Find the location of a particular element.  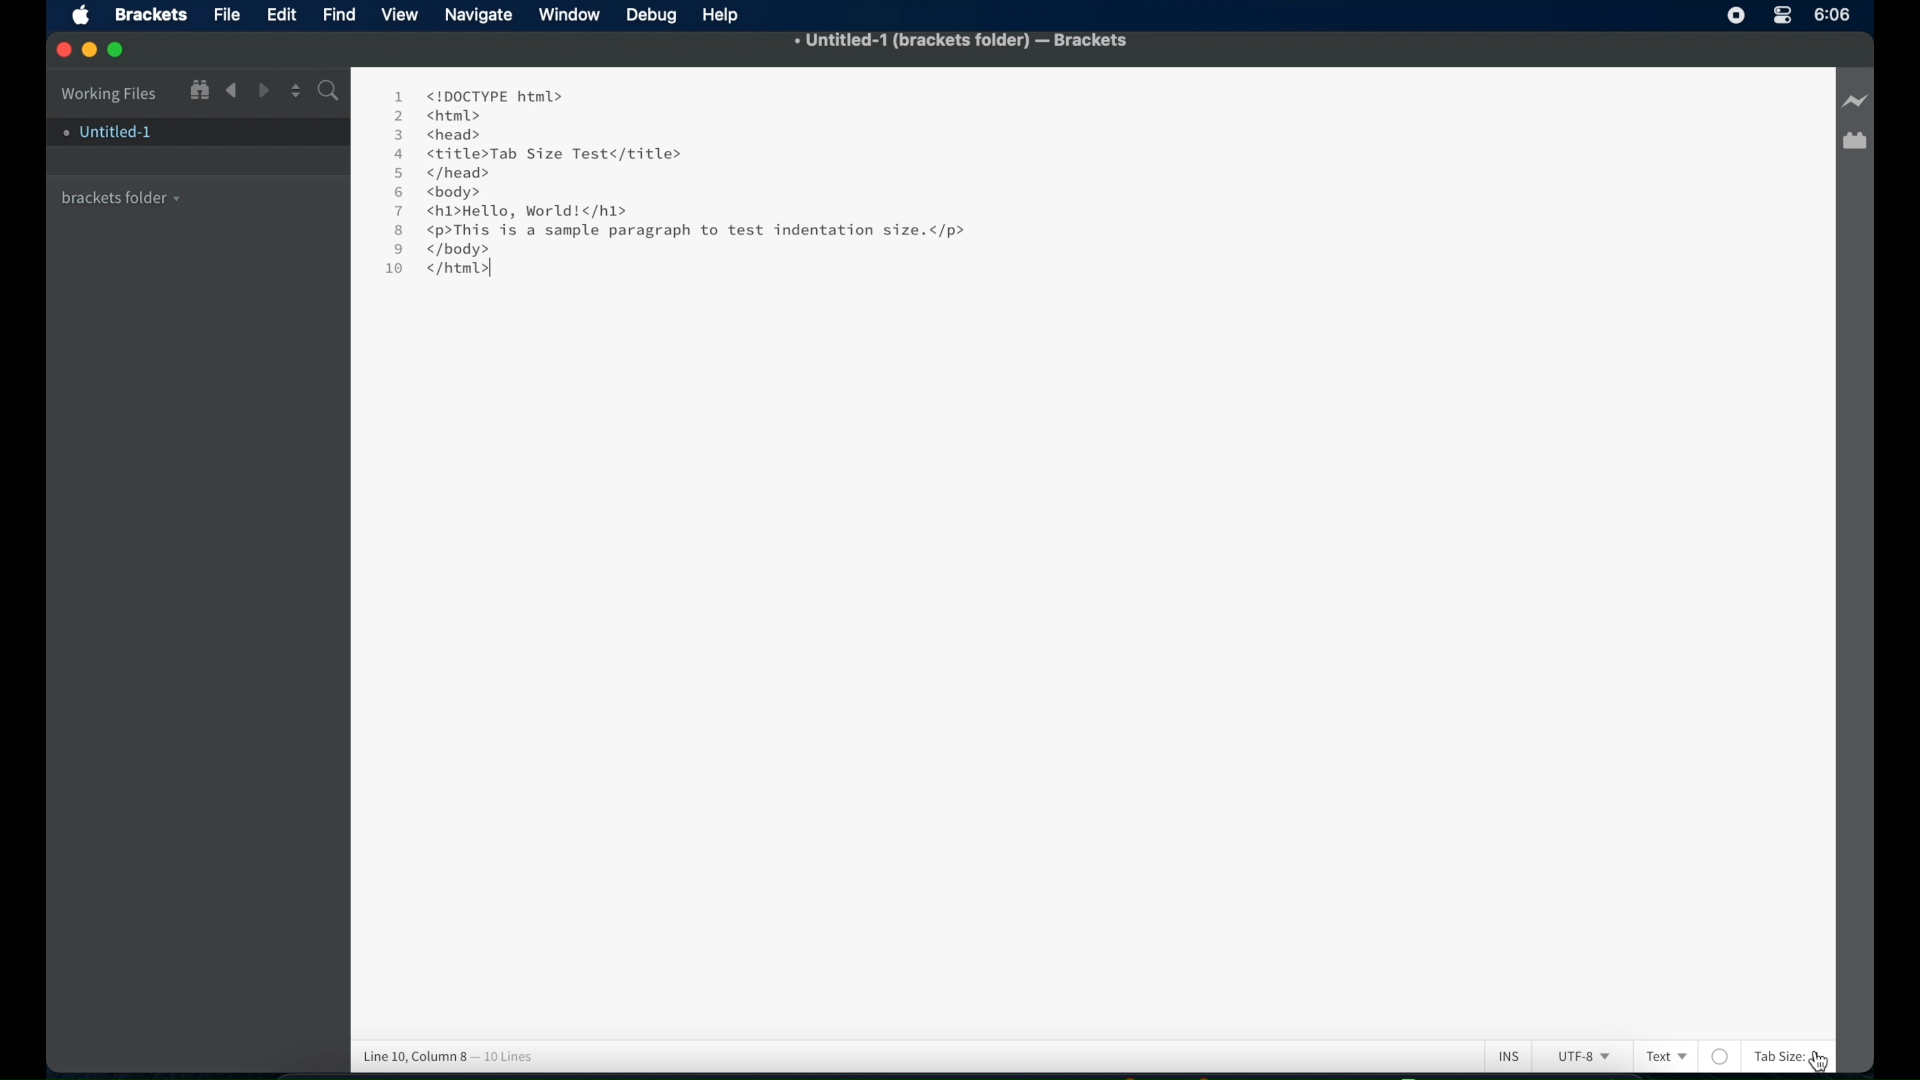

Brackets is located at coordinates (149, 13).